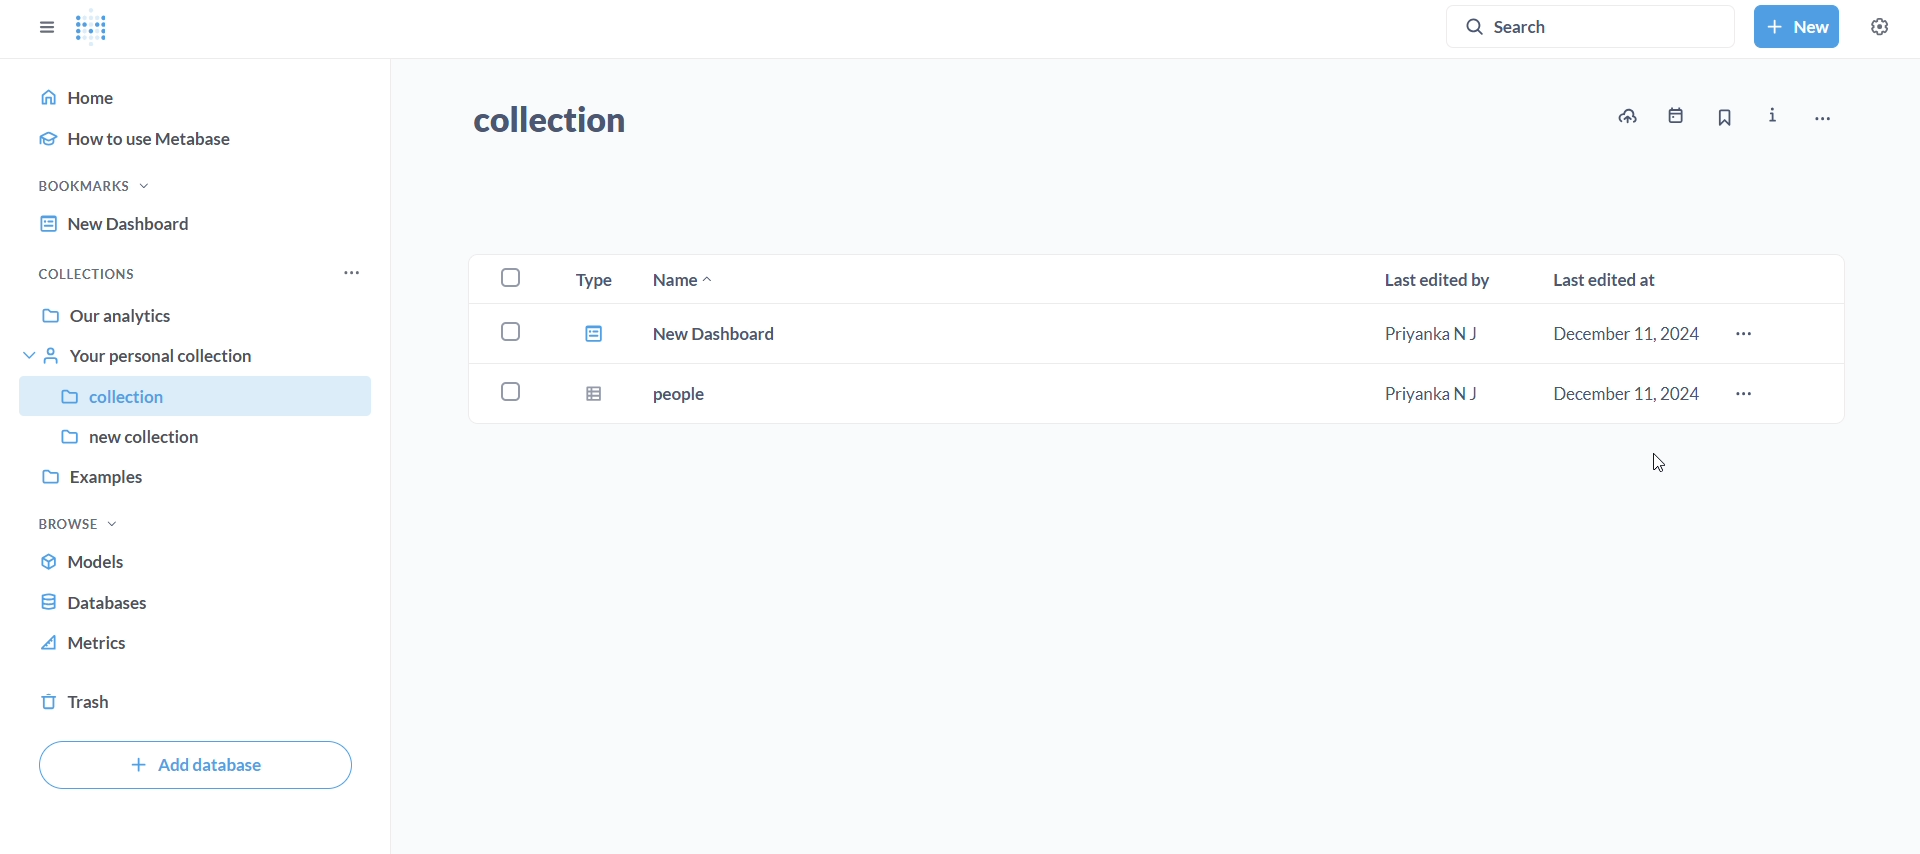  I want to click on how to use metabase, so click(204, 140).